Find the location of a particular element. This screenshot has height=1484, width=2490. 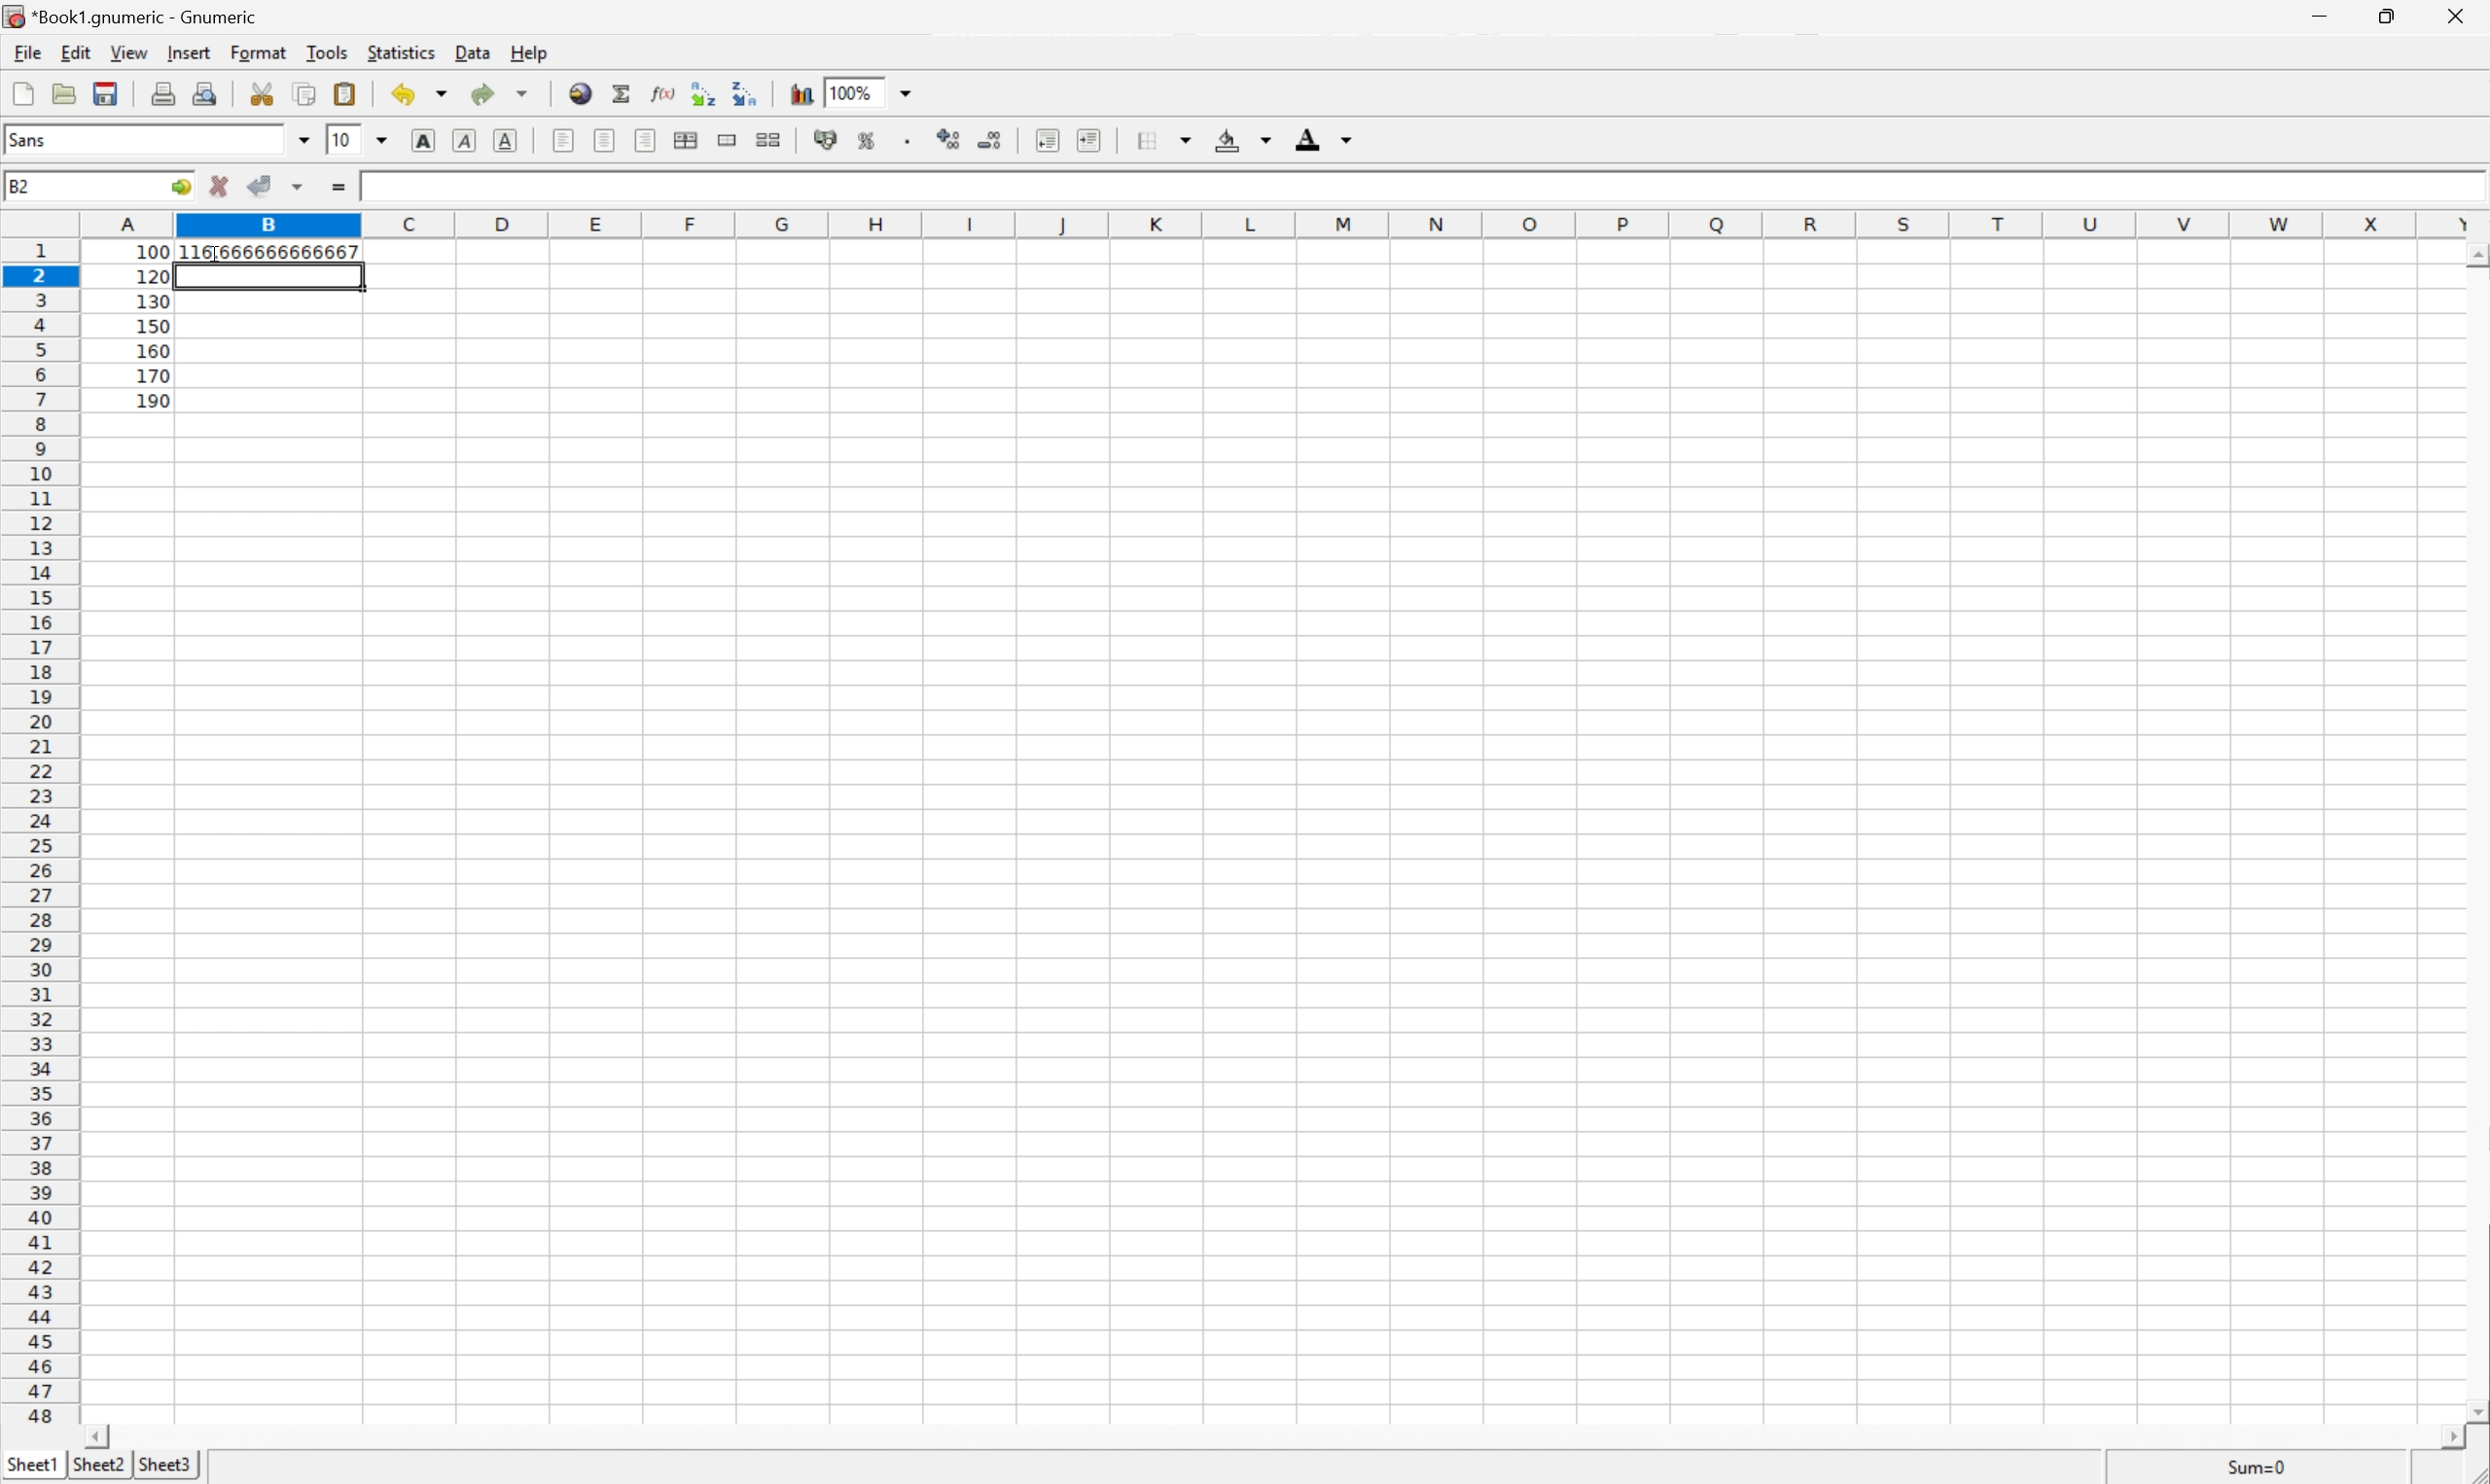

Scroll Left is located at coordinates (103, 1432).